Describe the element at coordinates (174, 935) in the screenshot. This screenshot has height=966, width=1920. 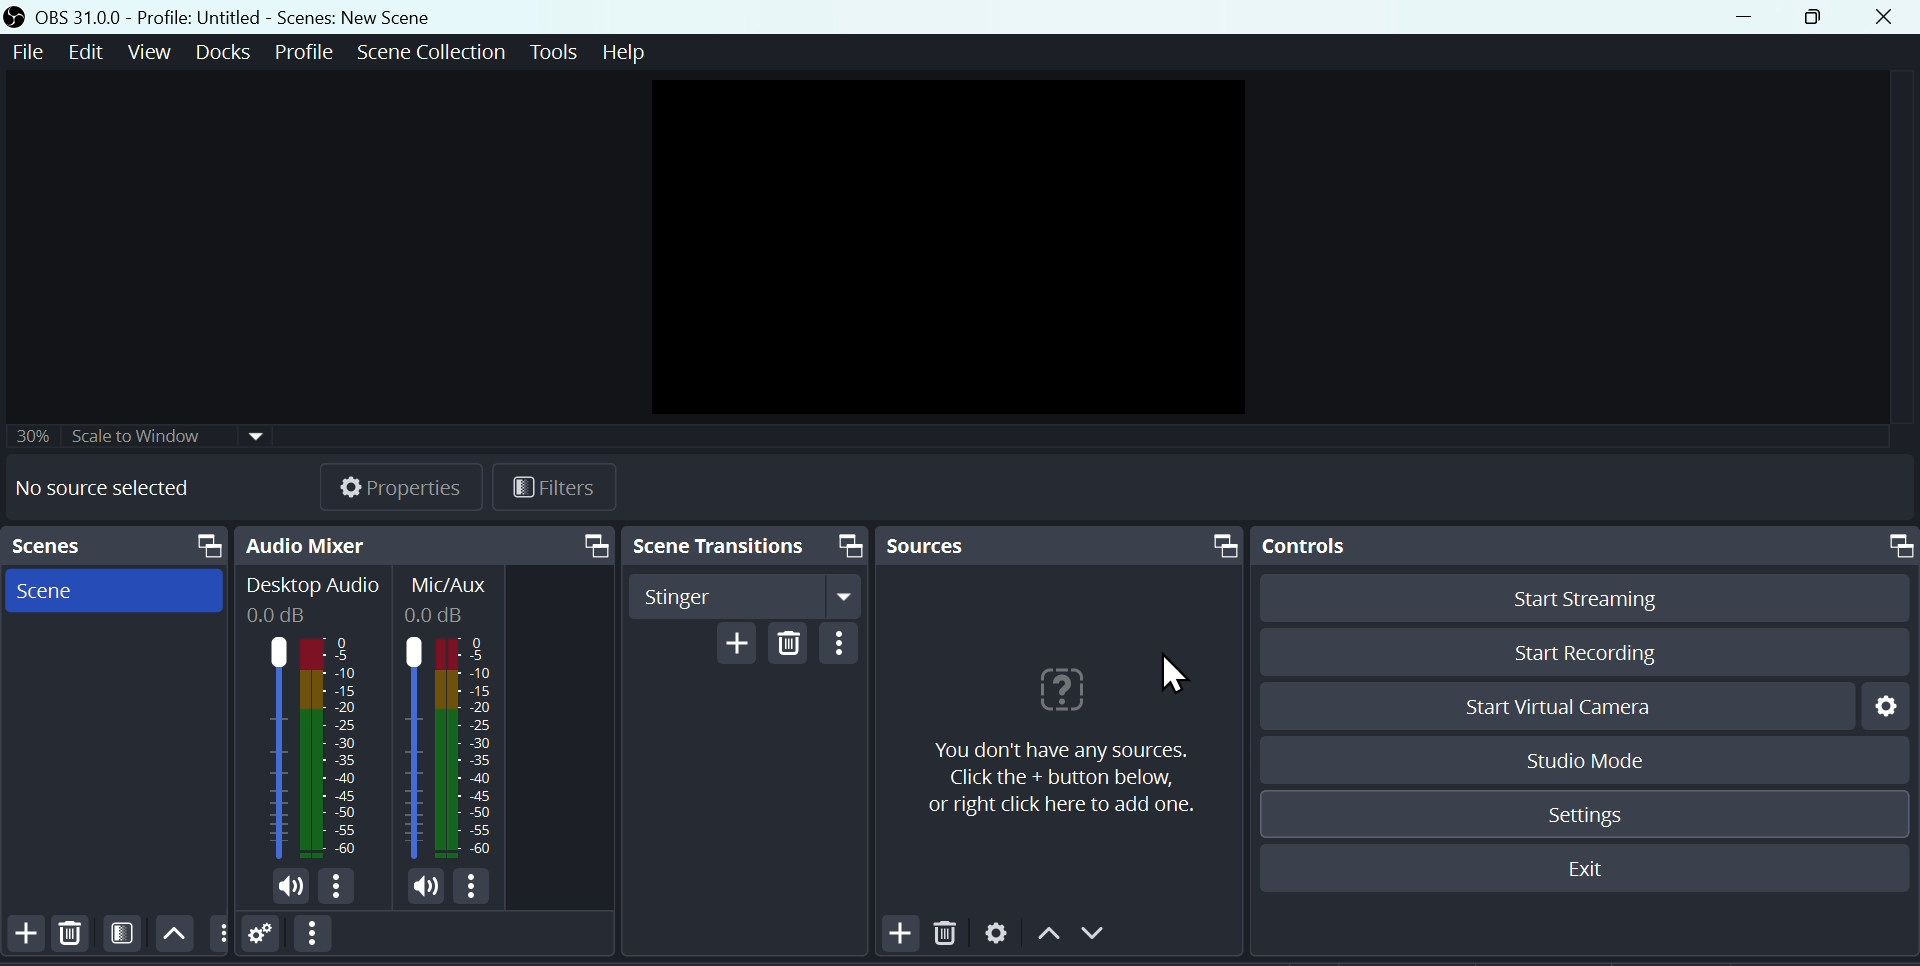
I see `Up` at that location.